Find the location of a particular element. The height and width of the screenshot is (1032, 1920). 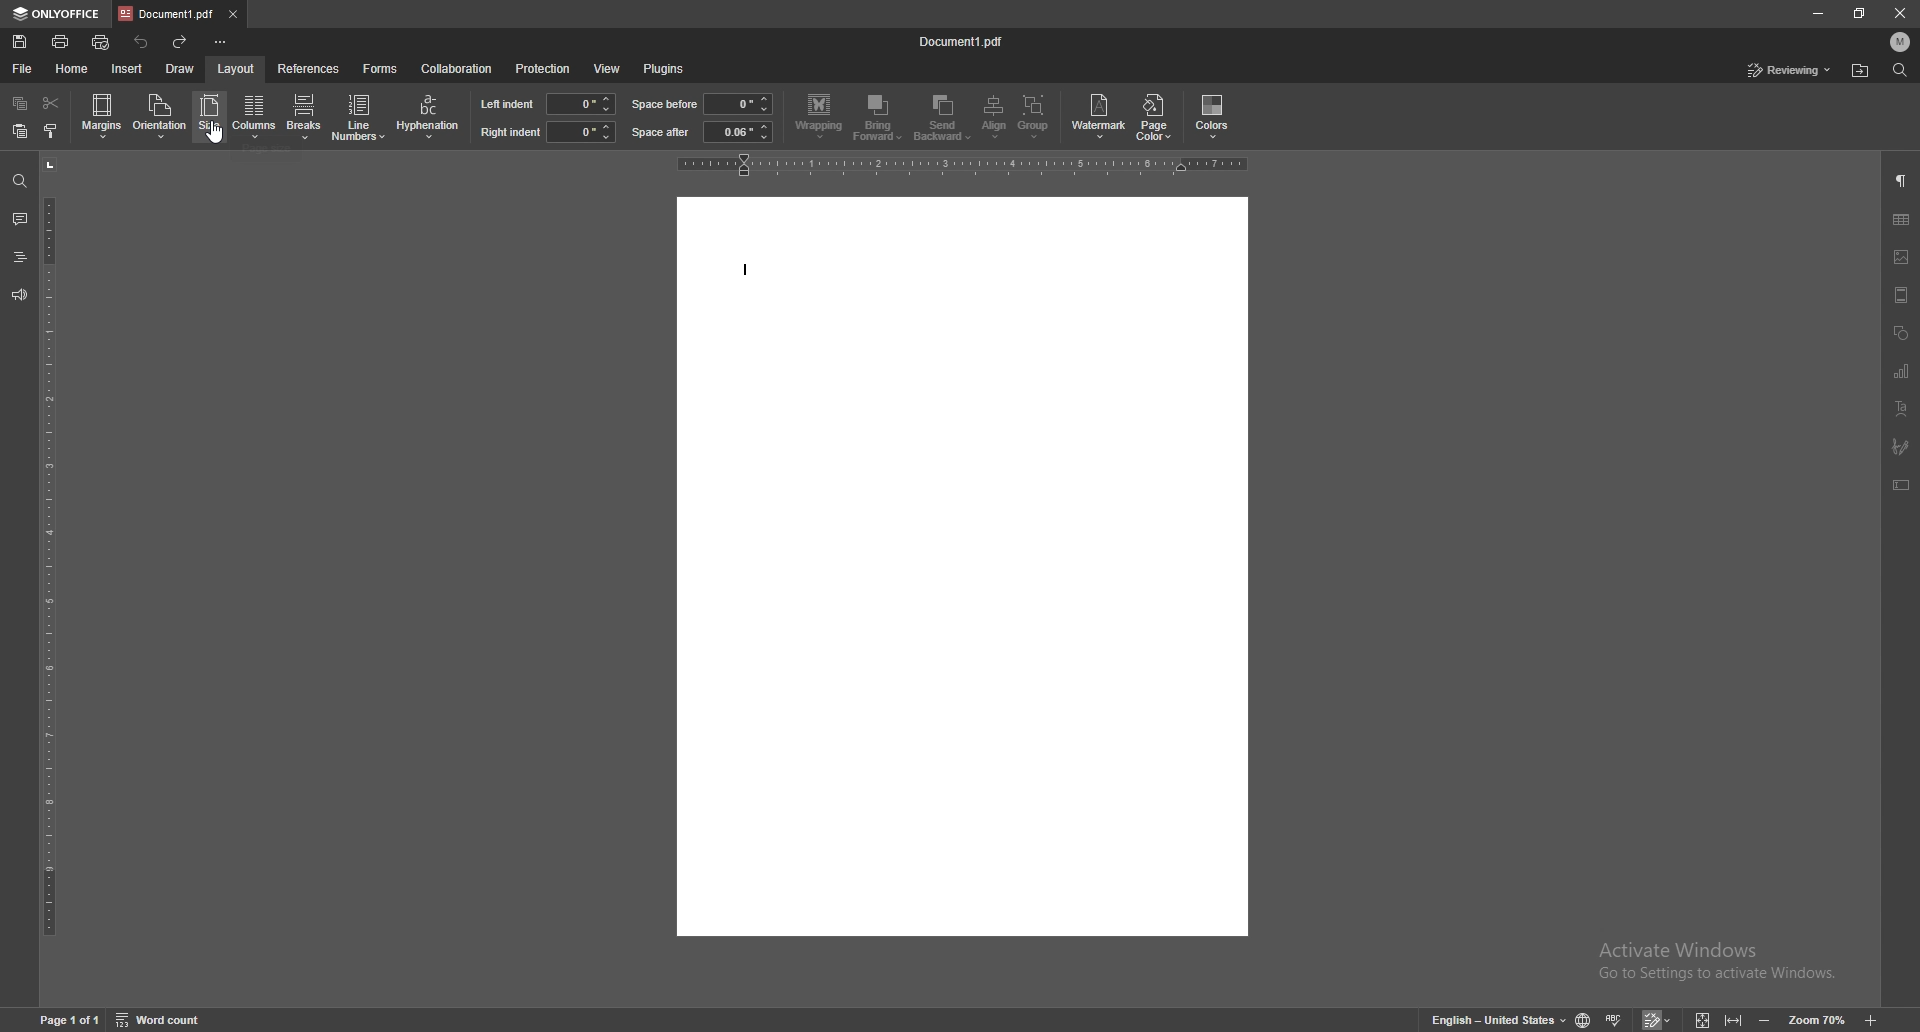

cursor is located at coordinates (218, 137).